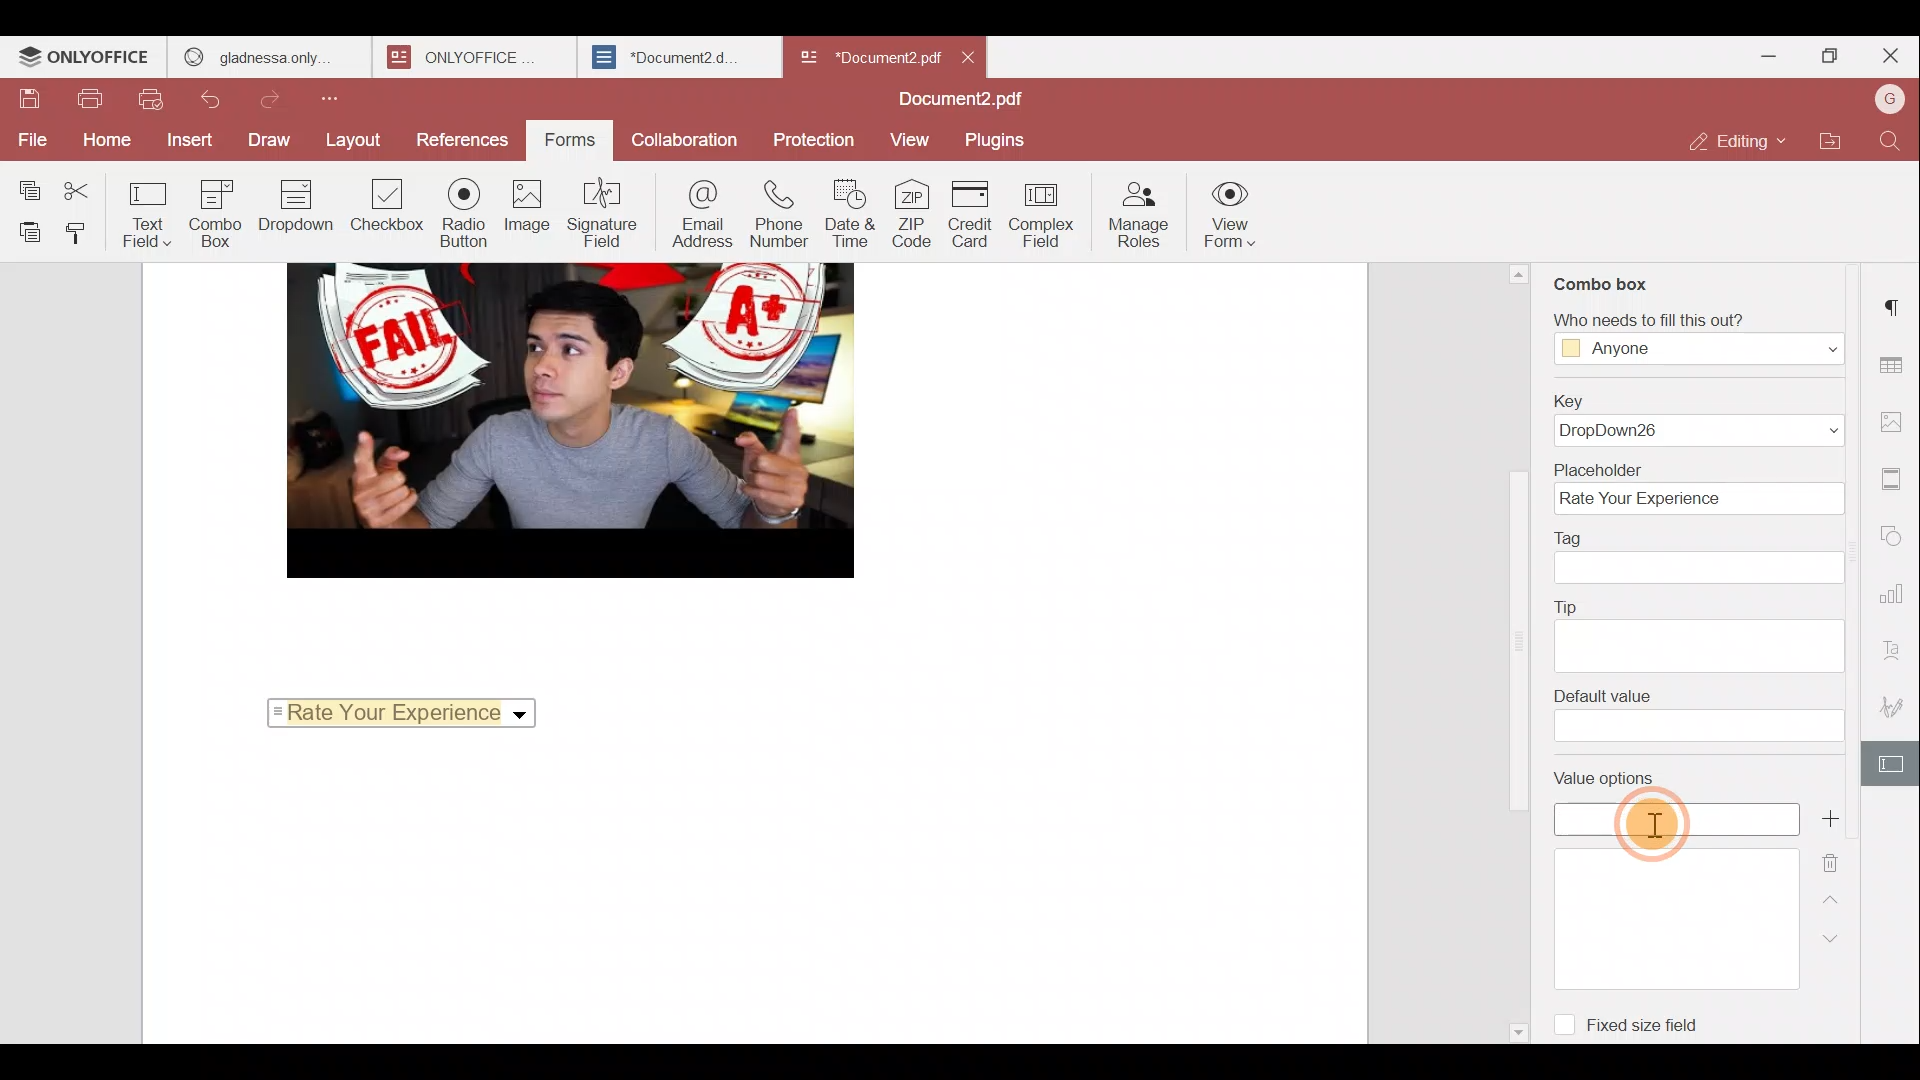 The height and width of the screenshot is (1080, 1920). What do you see at coordinates (912, 138) in the screenshot?
I see `View` at bounding box center [912, 138].